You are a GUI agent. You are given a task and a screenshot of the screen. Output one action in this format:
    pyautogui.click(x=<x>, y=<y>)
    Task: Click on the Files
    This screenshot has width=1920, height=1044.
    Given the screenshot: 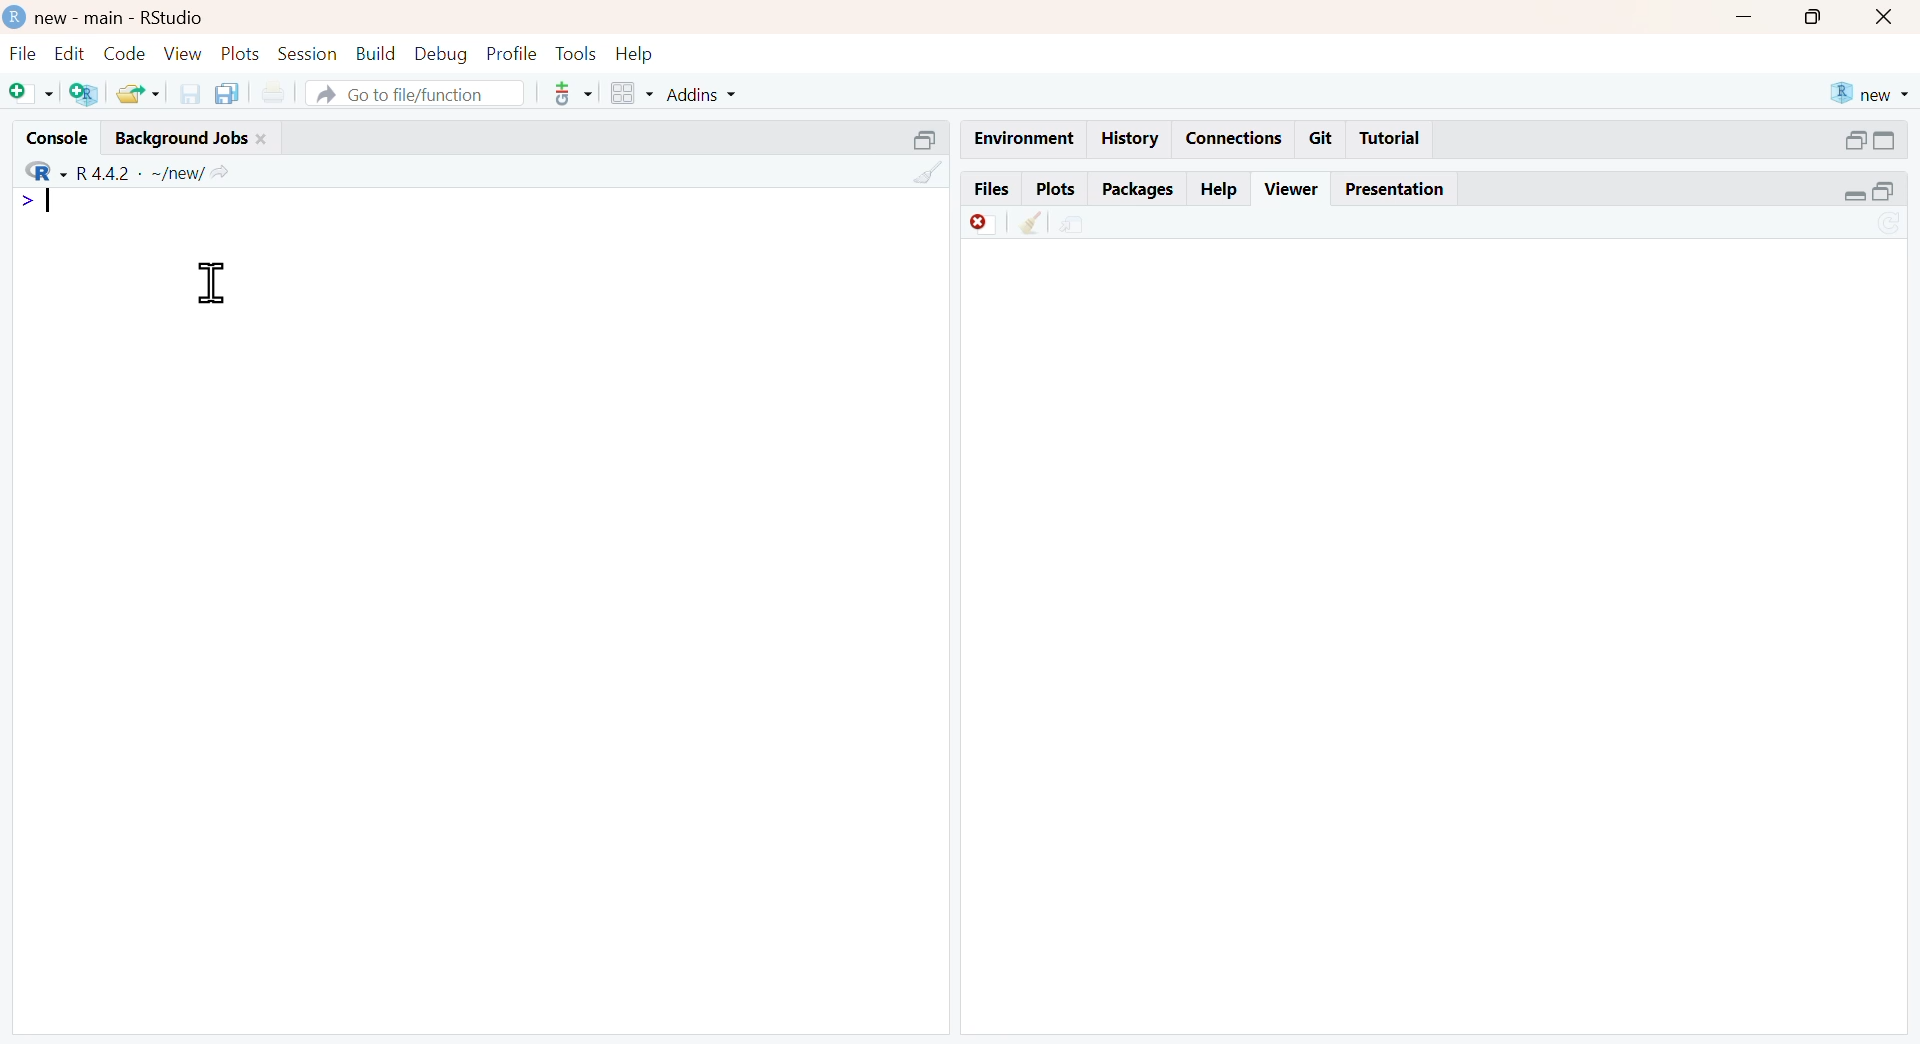 What is the action you would take?
    pyautogui.click(x=992, y=189)
    